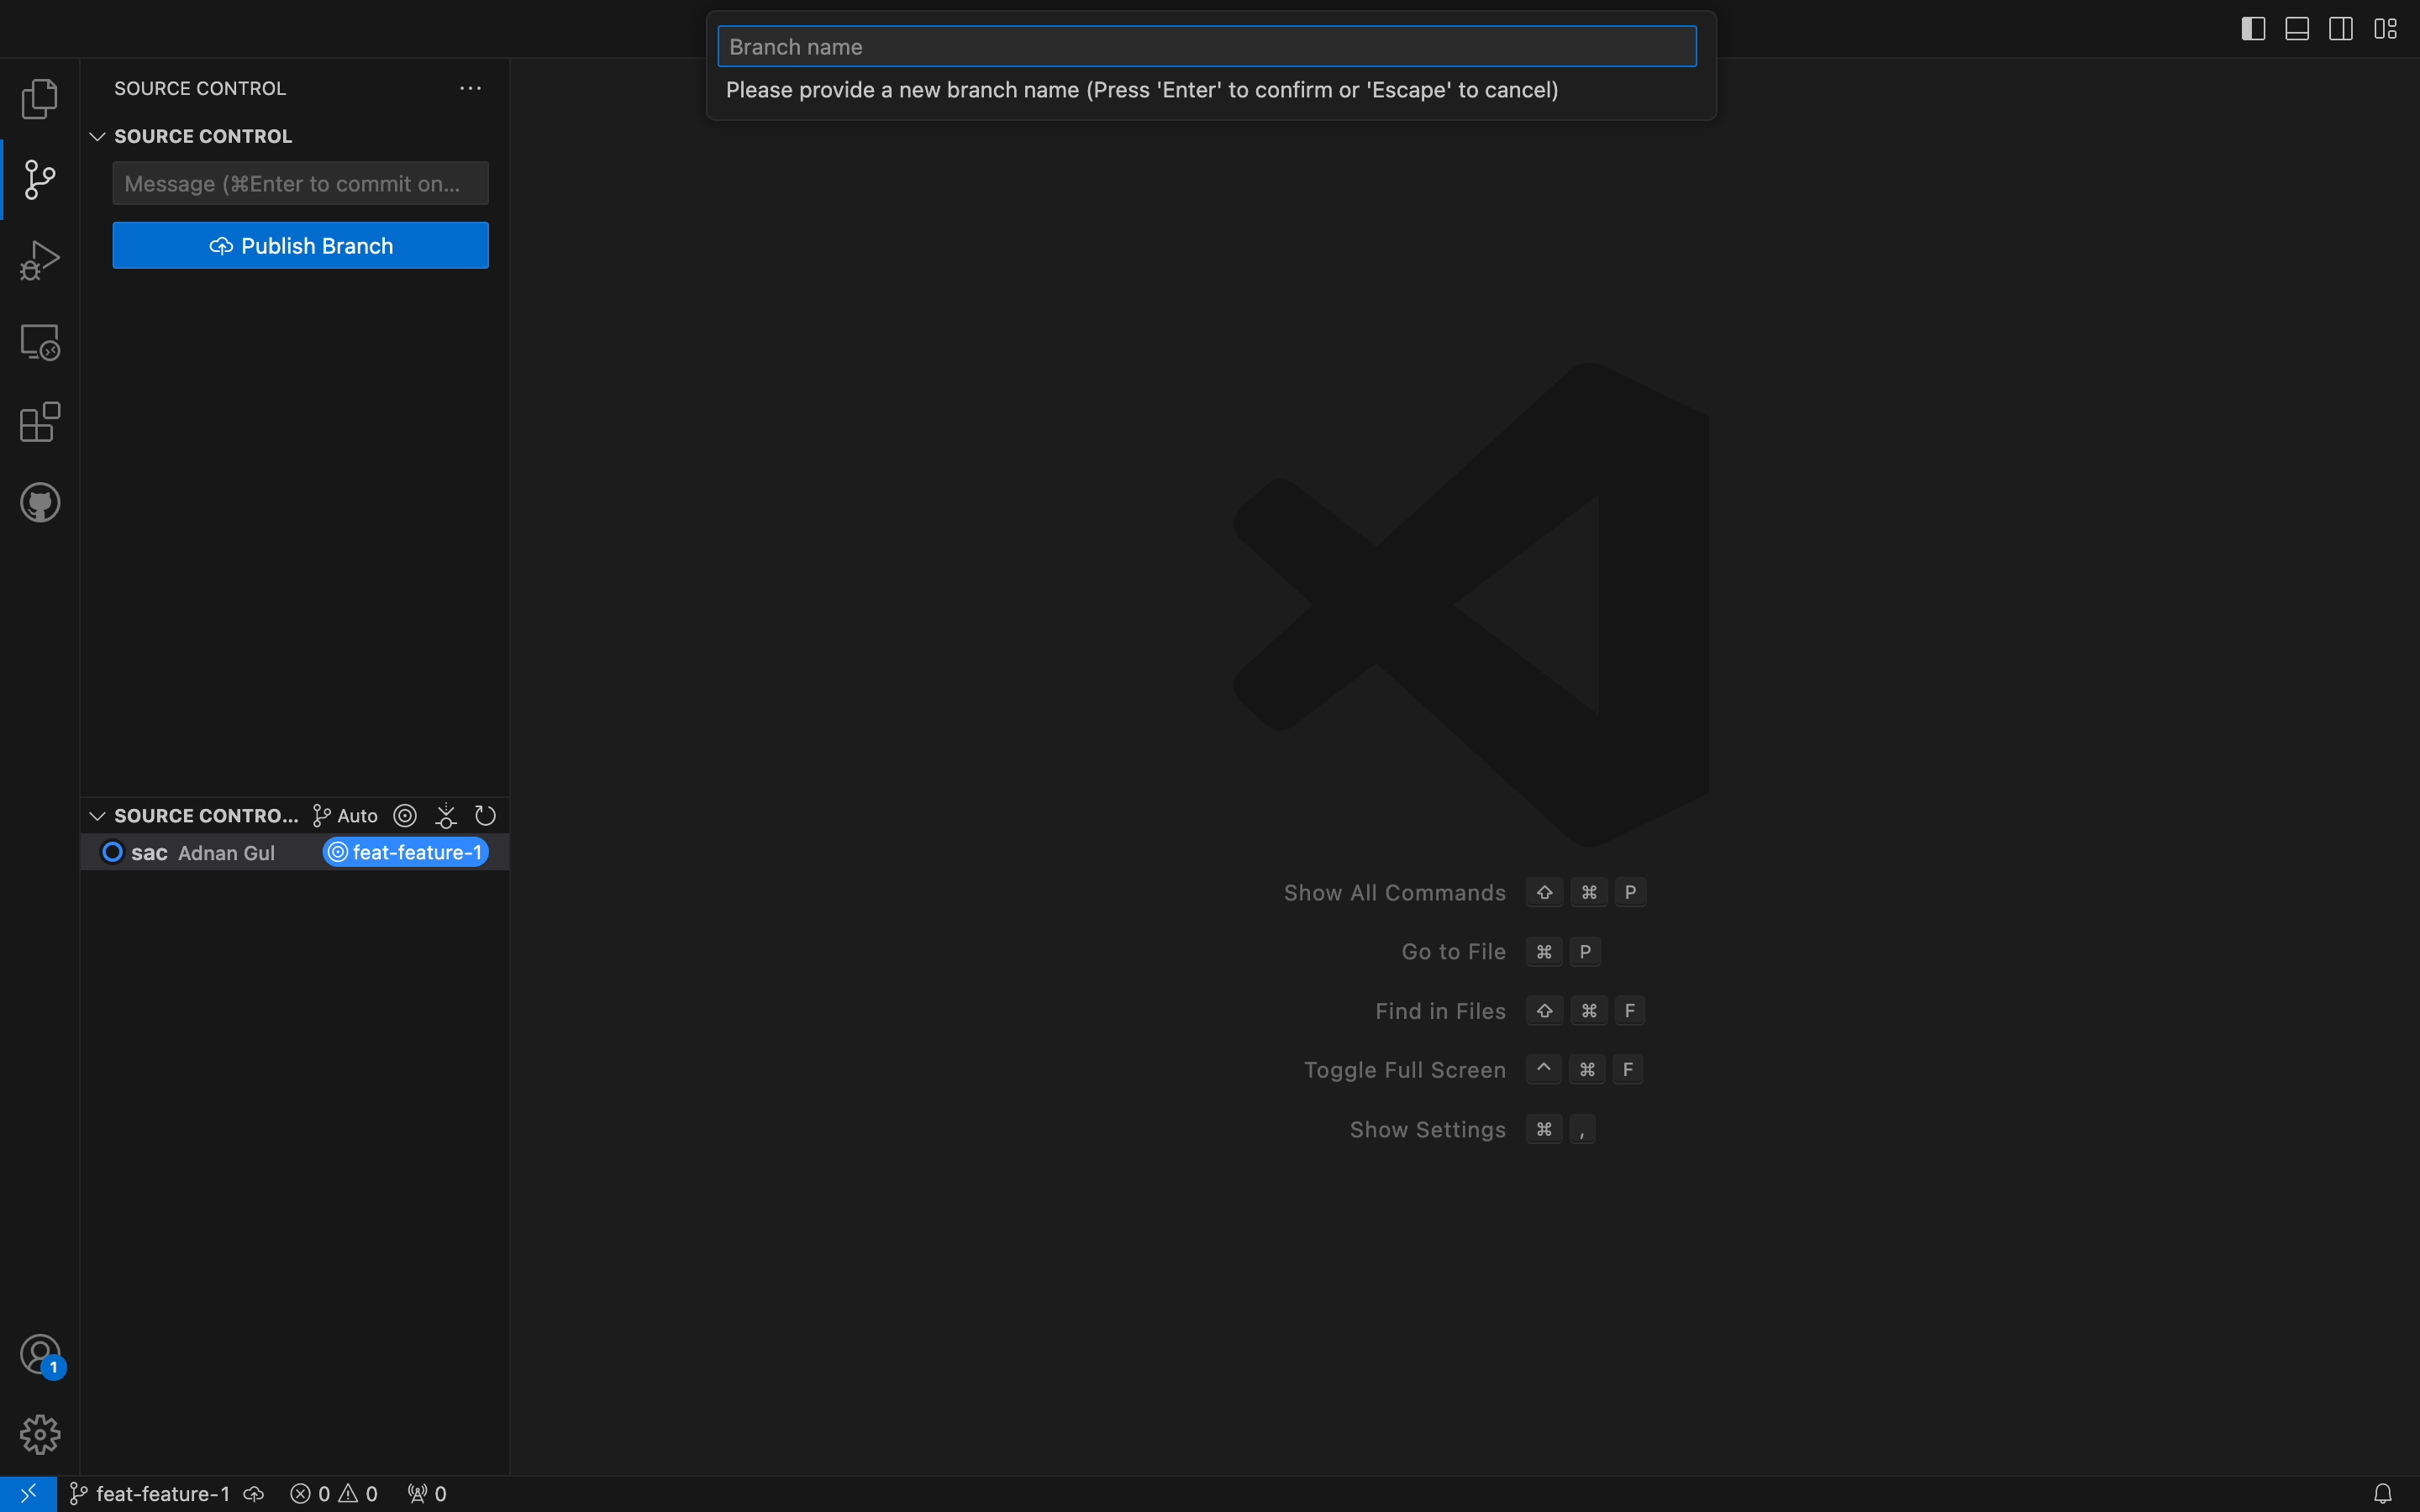  What do you see at coordinates (38, 419) in the screenshot?
I see `extensions` at bounding box center [38, 419].